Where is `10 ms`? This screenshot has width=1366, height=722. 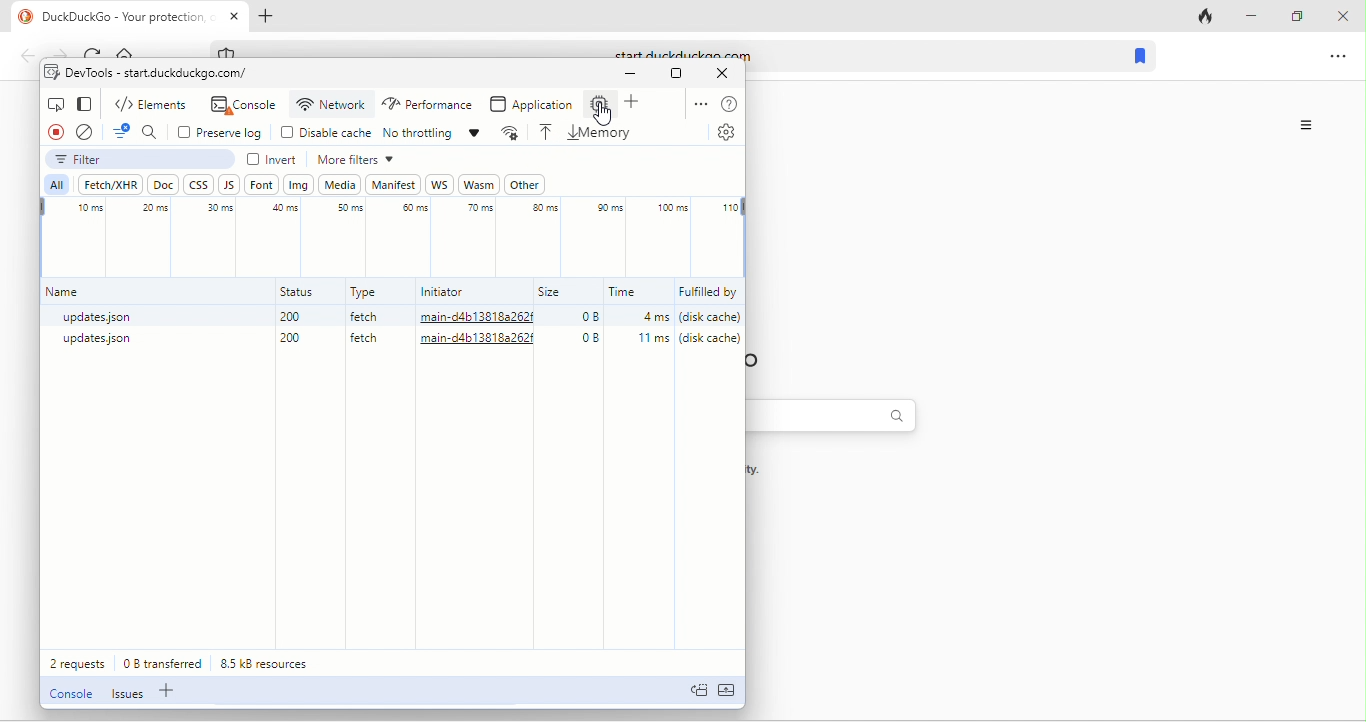 10 ms is located at coordinates (81, 212).